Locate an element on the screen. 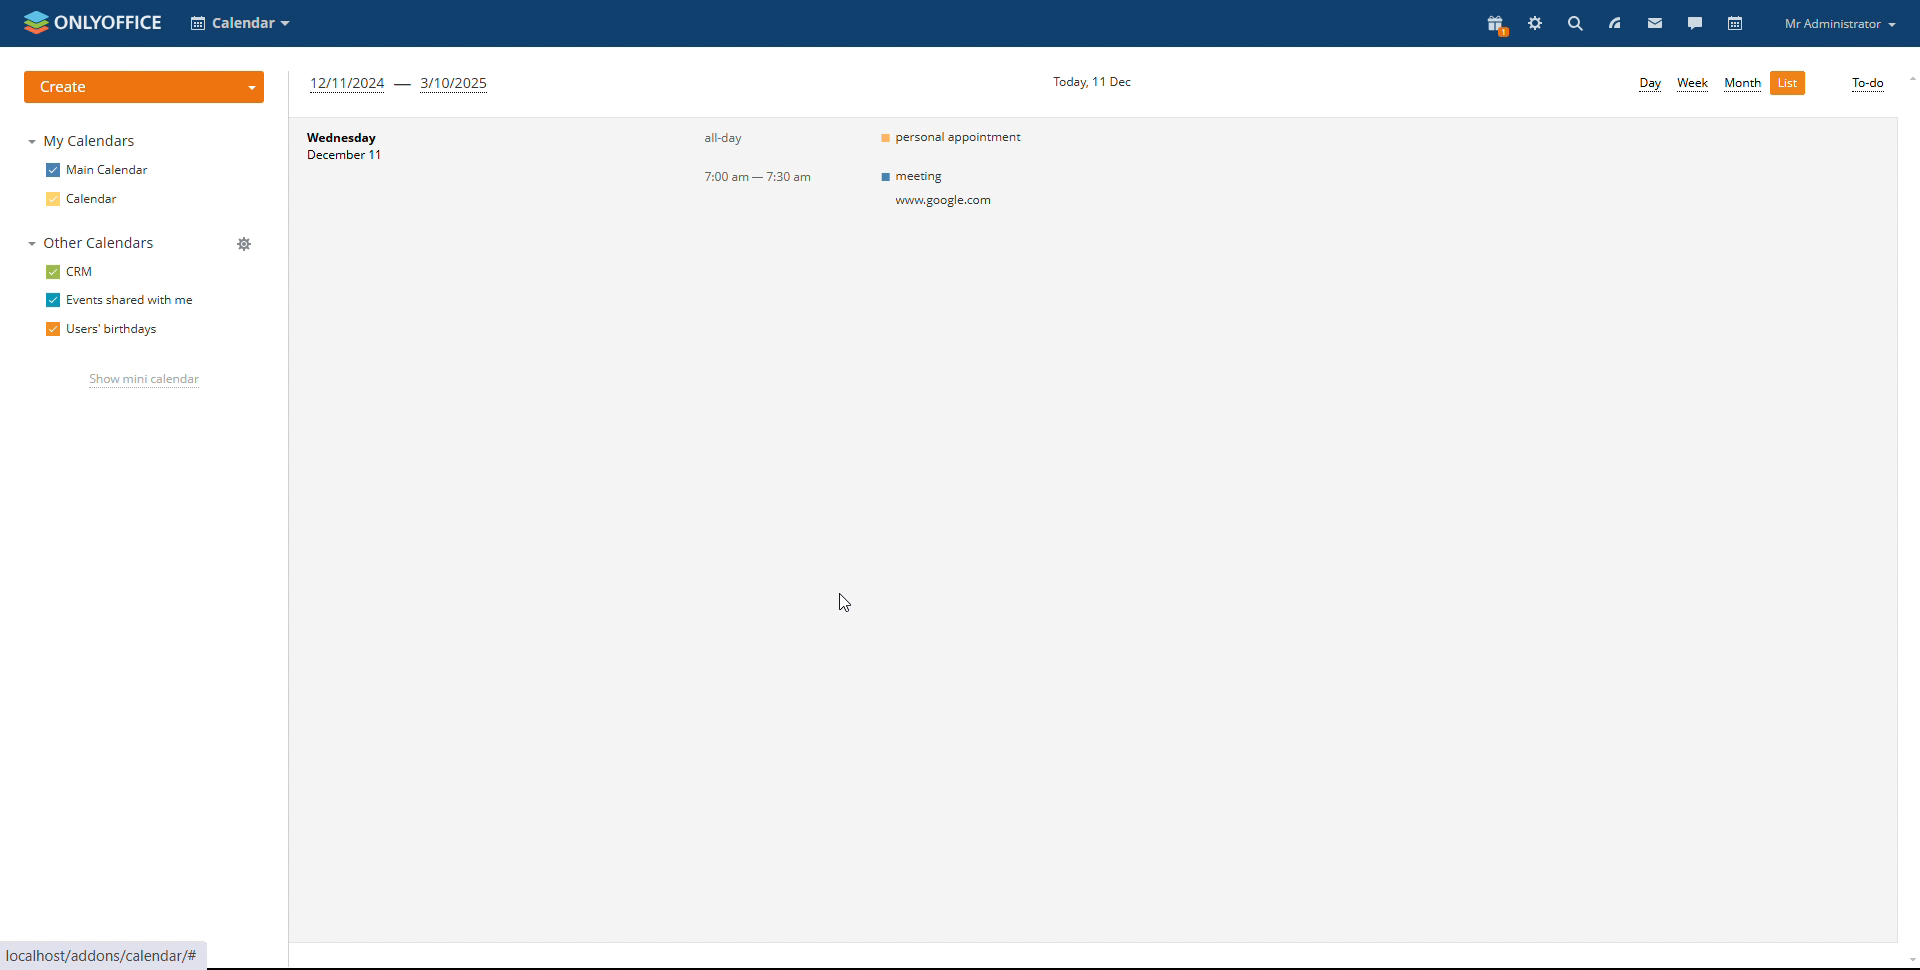 The height and width of the screenshot is (970, 1920). feed is located at coordinates (1613, 24).